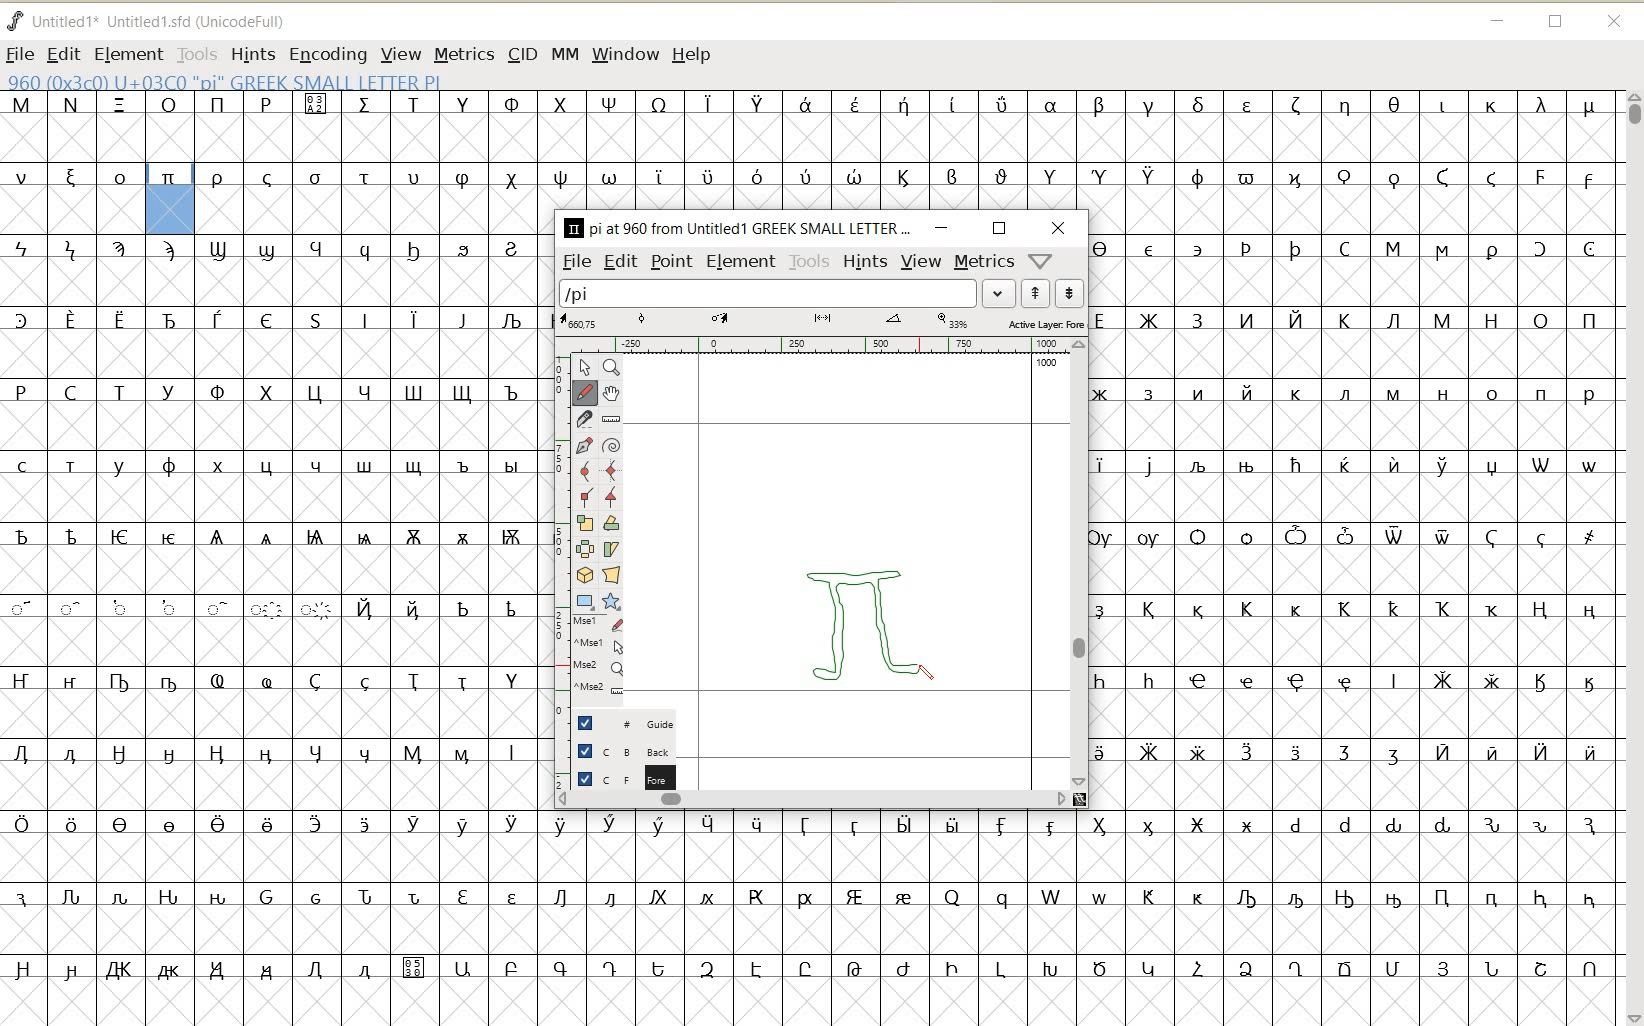  I want to click on FILE, so click(576, 262).